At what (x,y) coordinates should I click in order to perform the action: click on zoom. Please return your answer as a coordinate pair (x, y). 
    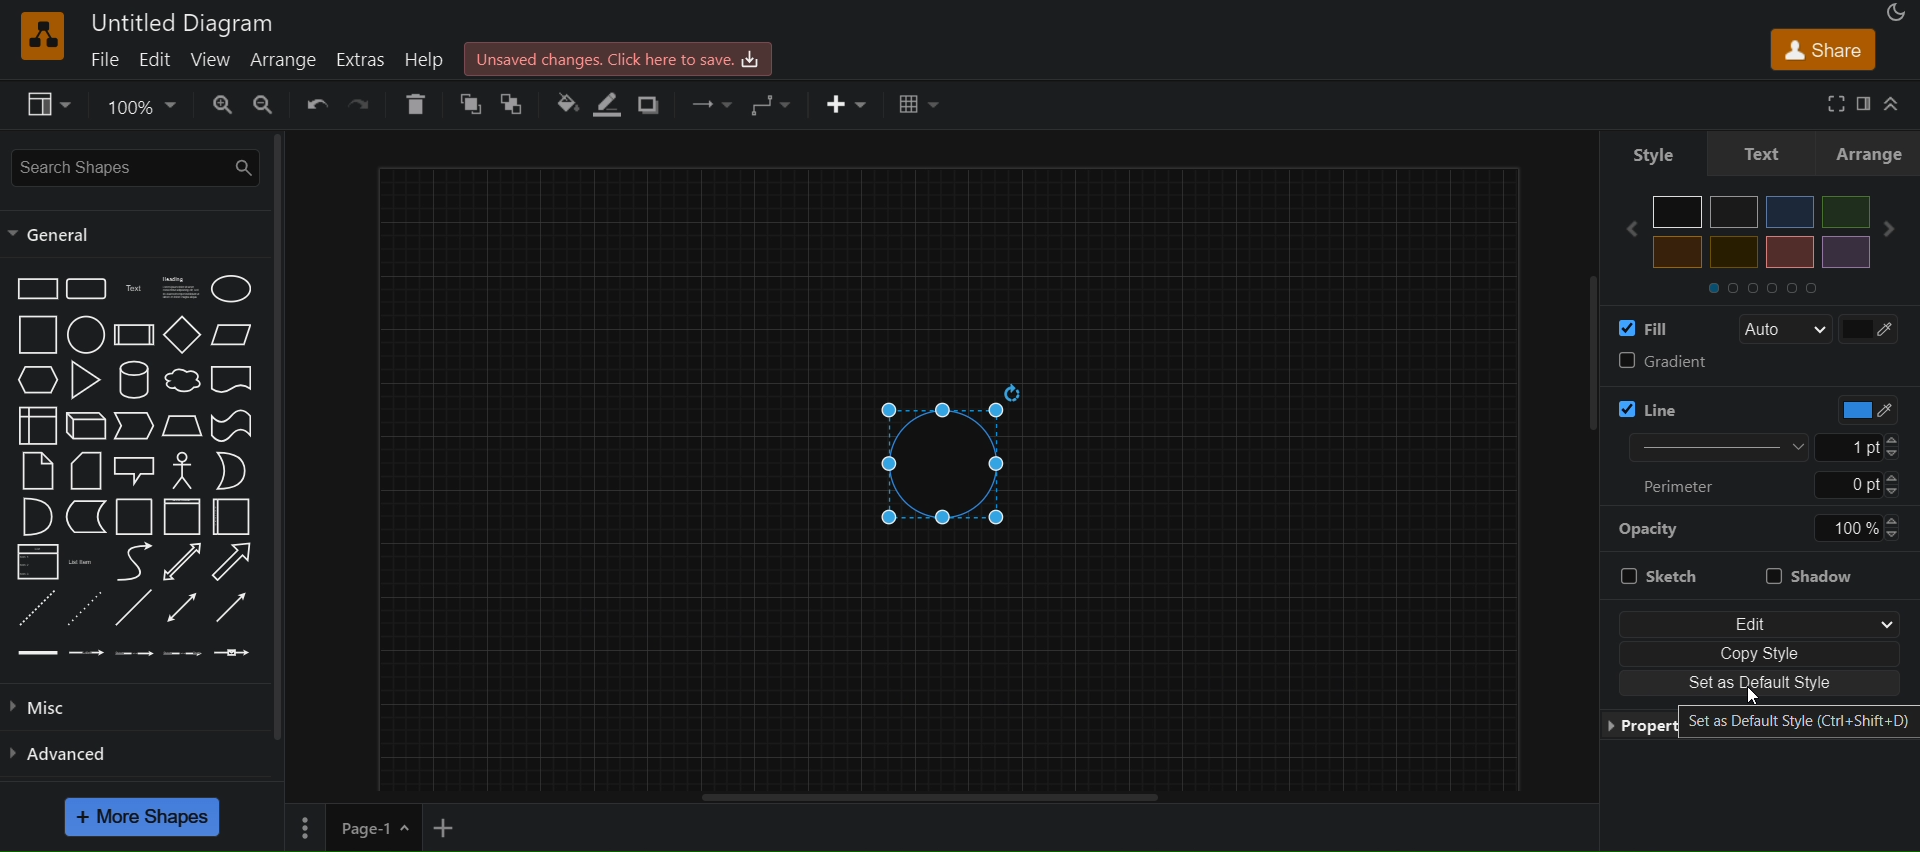
    Looking at the image, I should click on (144, 104).